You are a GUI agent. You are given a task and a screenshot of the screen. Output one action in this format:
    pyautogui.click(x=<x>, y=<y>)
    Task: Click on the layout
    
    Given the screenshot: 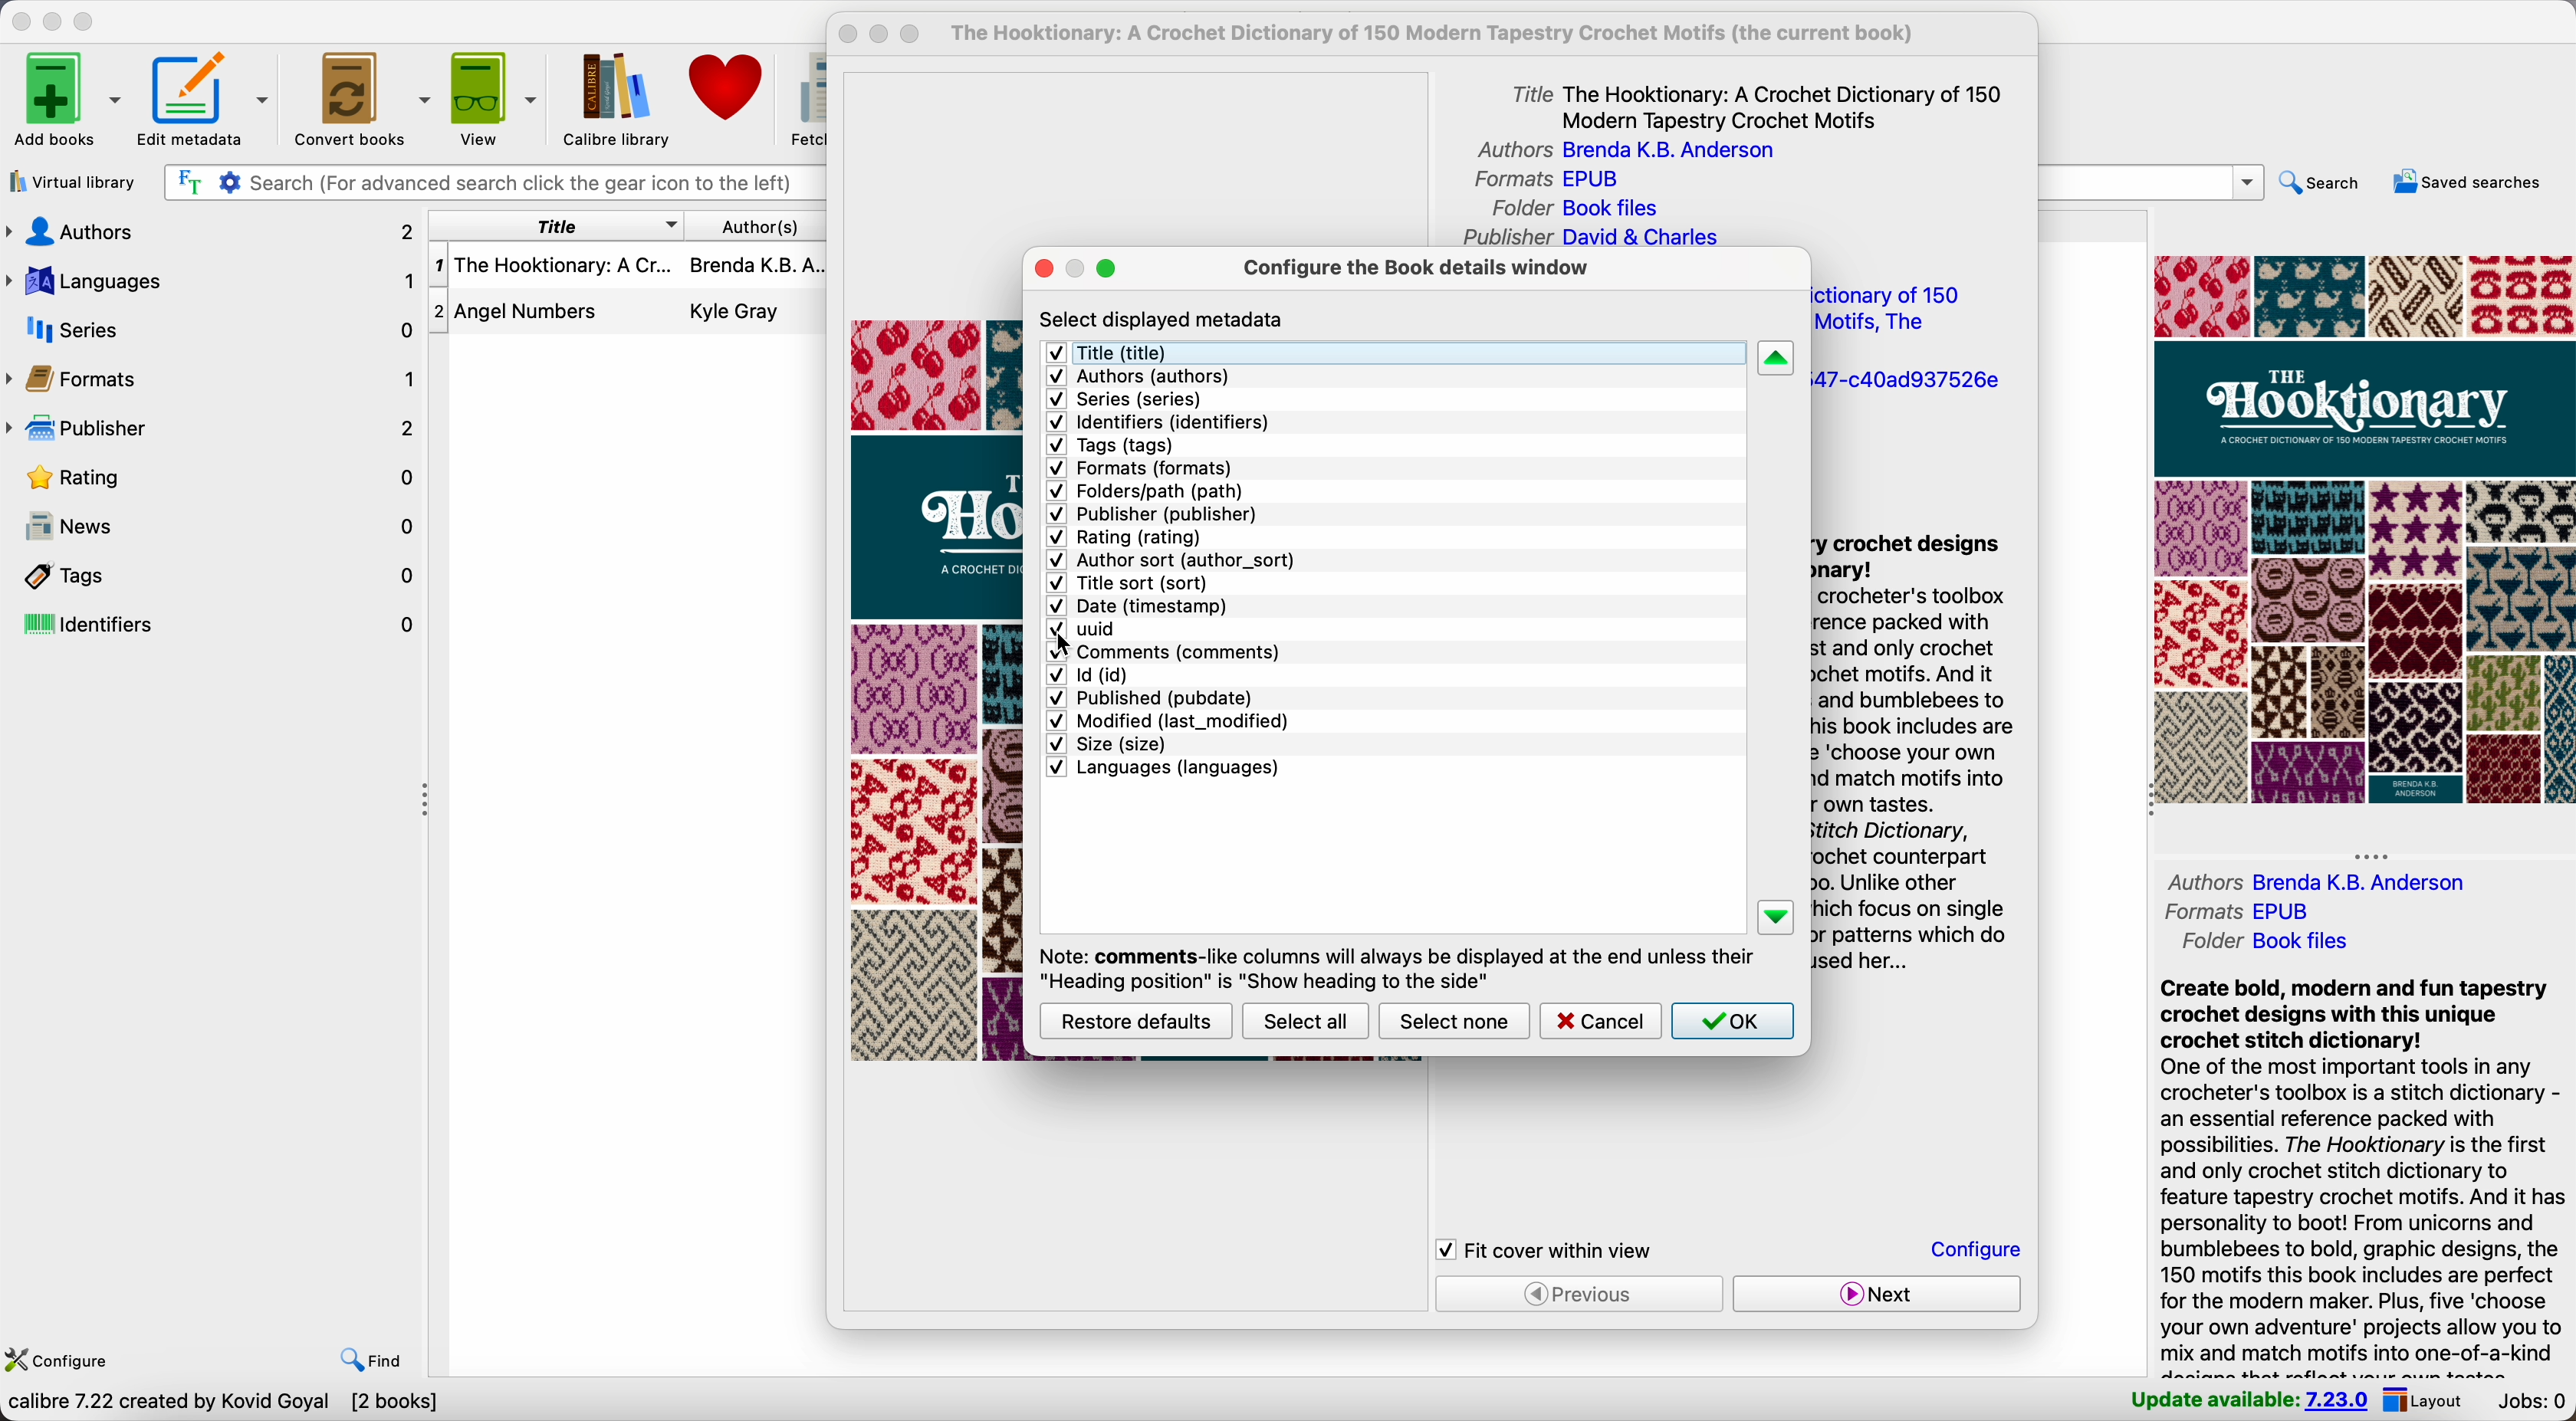 What is the action you would take?
    pyautogui.click(x=2422, y=1399)
    